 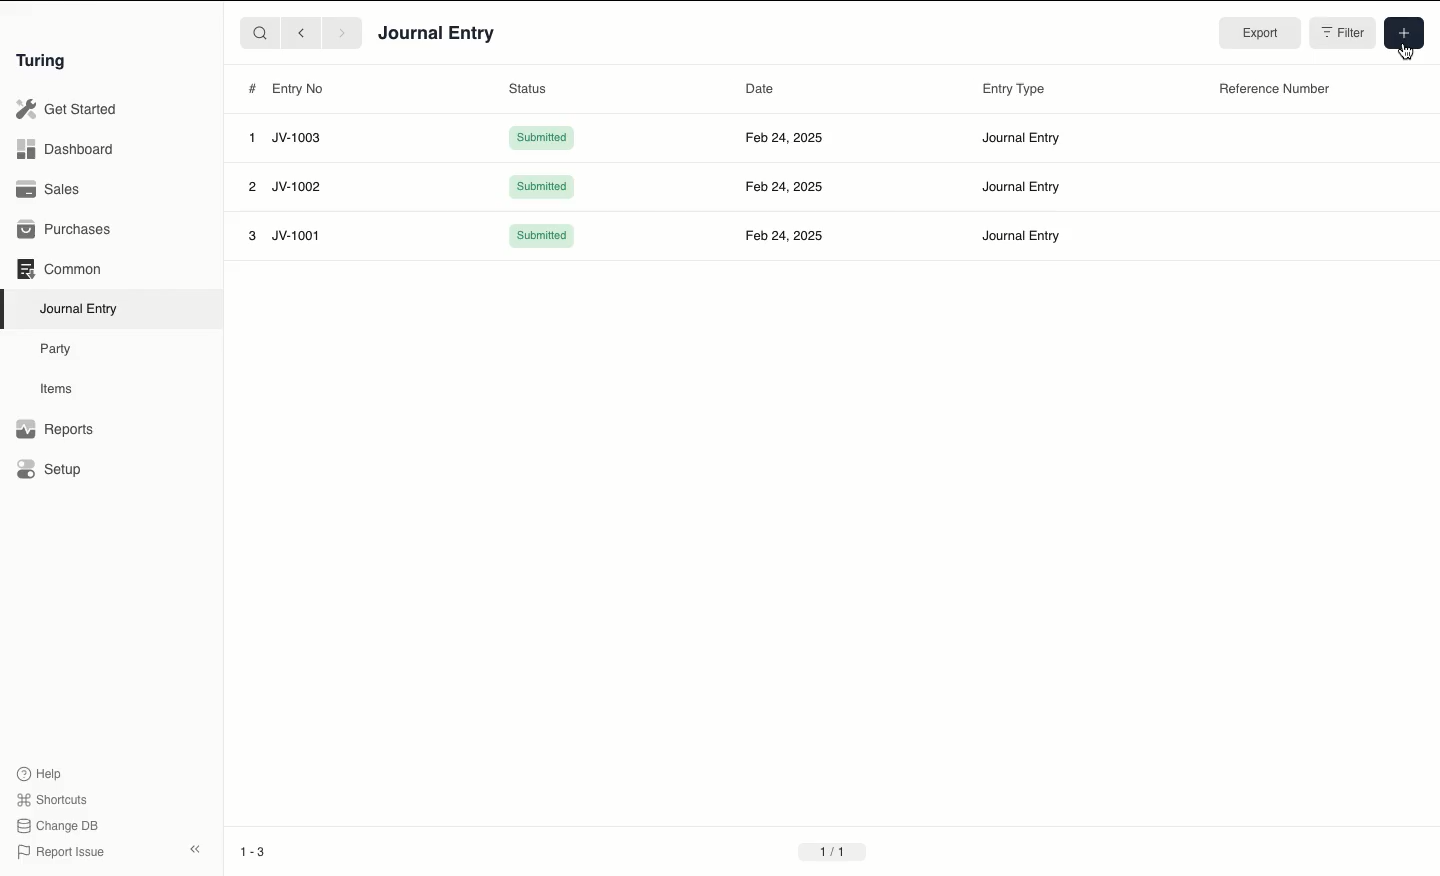 What do you see at coordinates (65, 150) in the screenshot?
I see `Dashboard` at bounding box center [65, 150].